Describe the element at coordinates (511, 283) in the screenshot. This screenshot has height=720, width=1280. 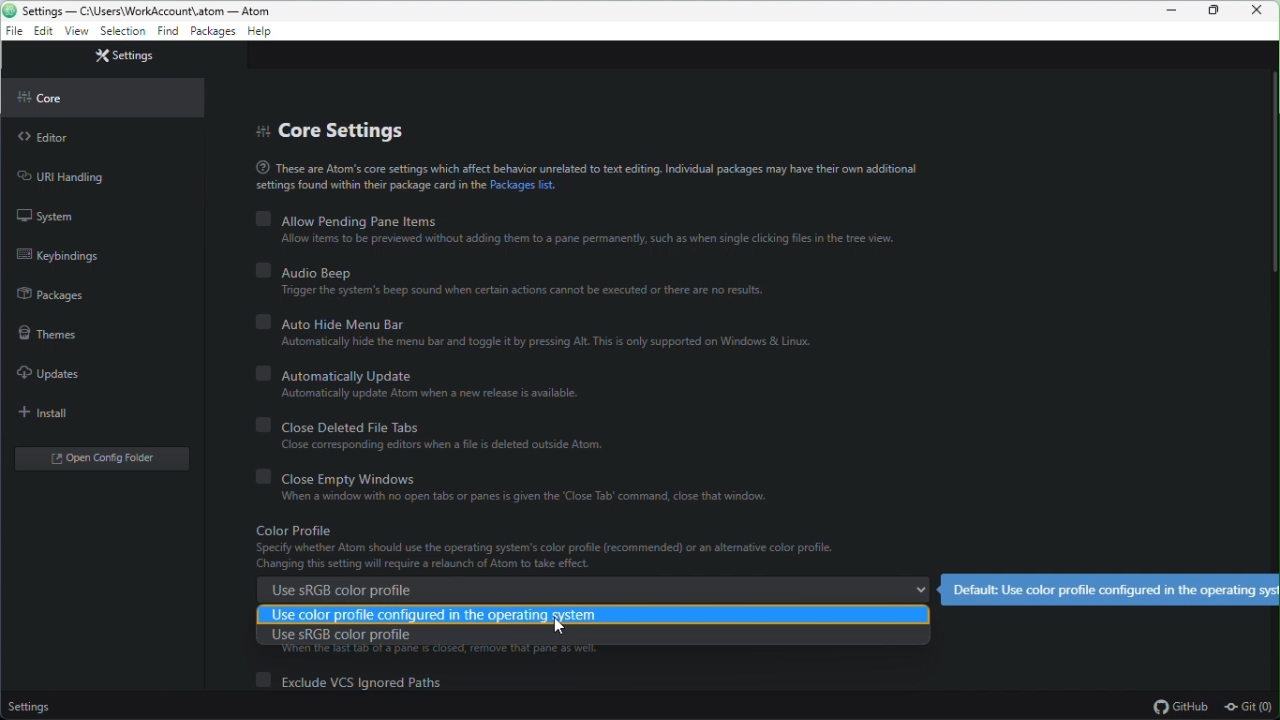
I see `Audio beep` at that location.